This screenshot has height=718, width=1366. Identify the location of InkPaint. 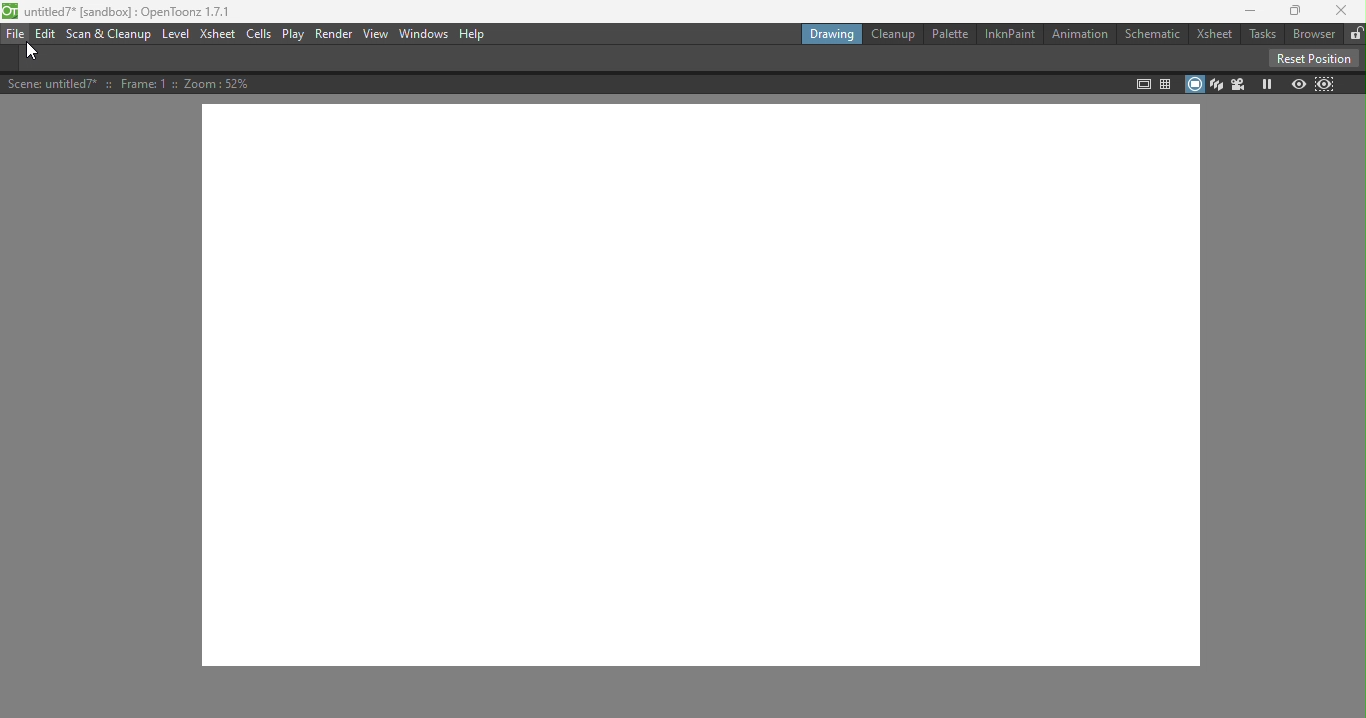
(1011, 34).